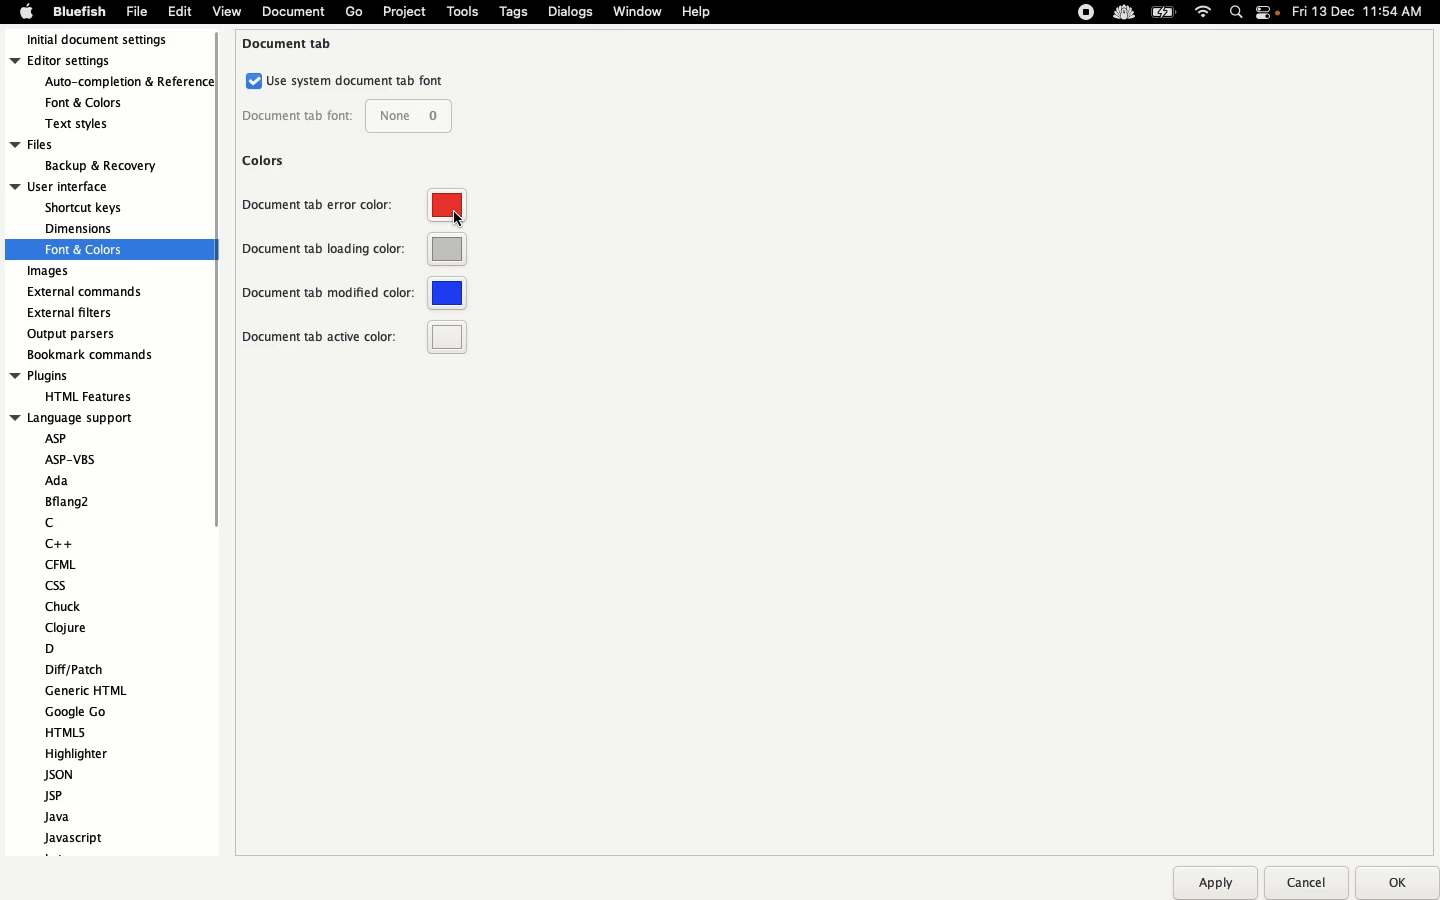 The image size is (1440, 900). What do you see at coordinates (463, 11) in the screenshot?
I see `Tools` at bounding box center [463, 11].